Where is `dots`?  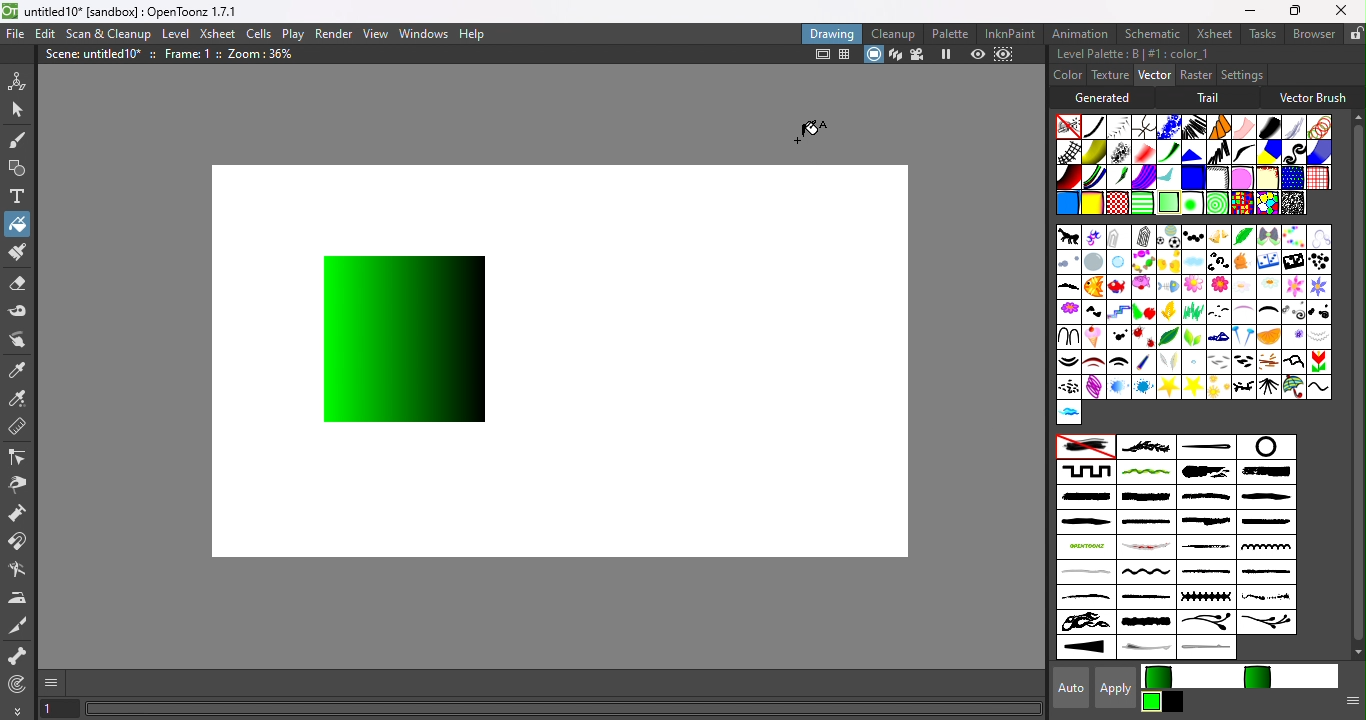 dots is located at coordinates (1119, 337).